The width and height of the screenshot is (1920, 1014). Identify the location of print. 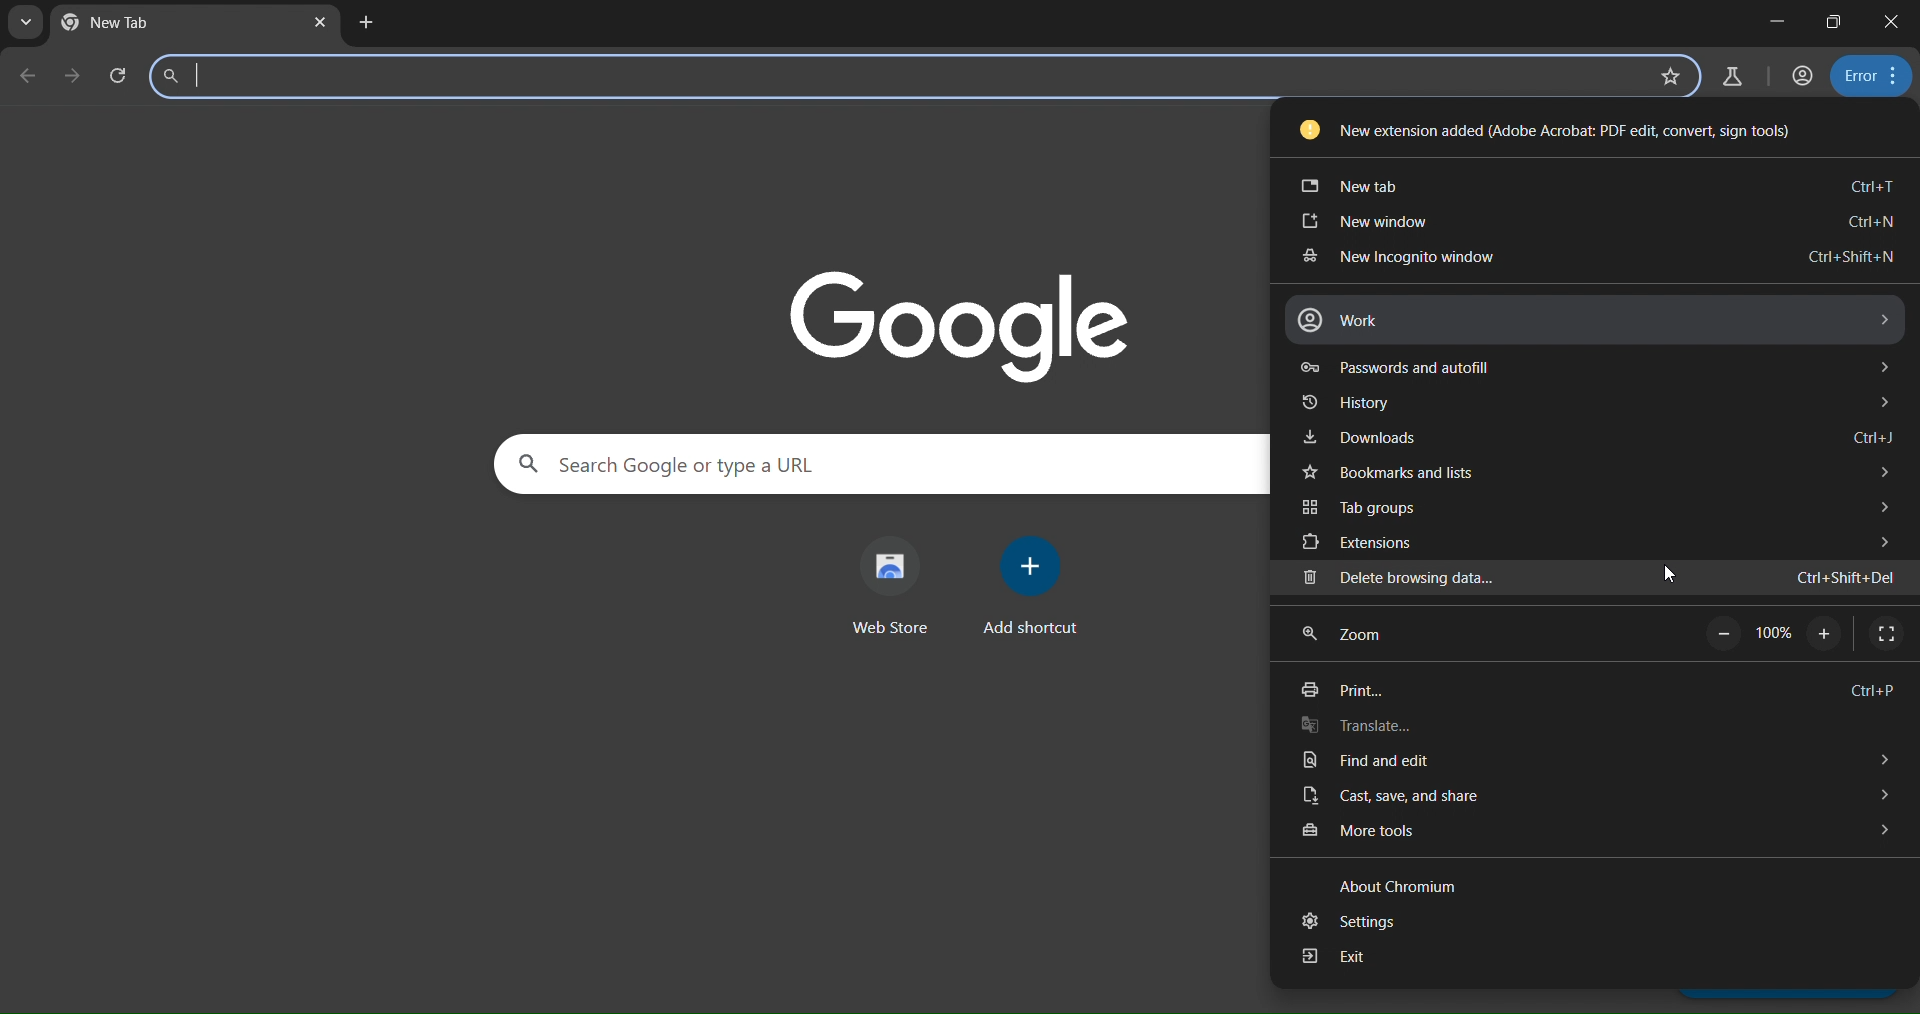
(1600, 690).